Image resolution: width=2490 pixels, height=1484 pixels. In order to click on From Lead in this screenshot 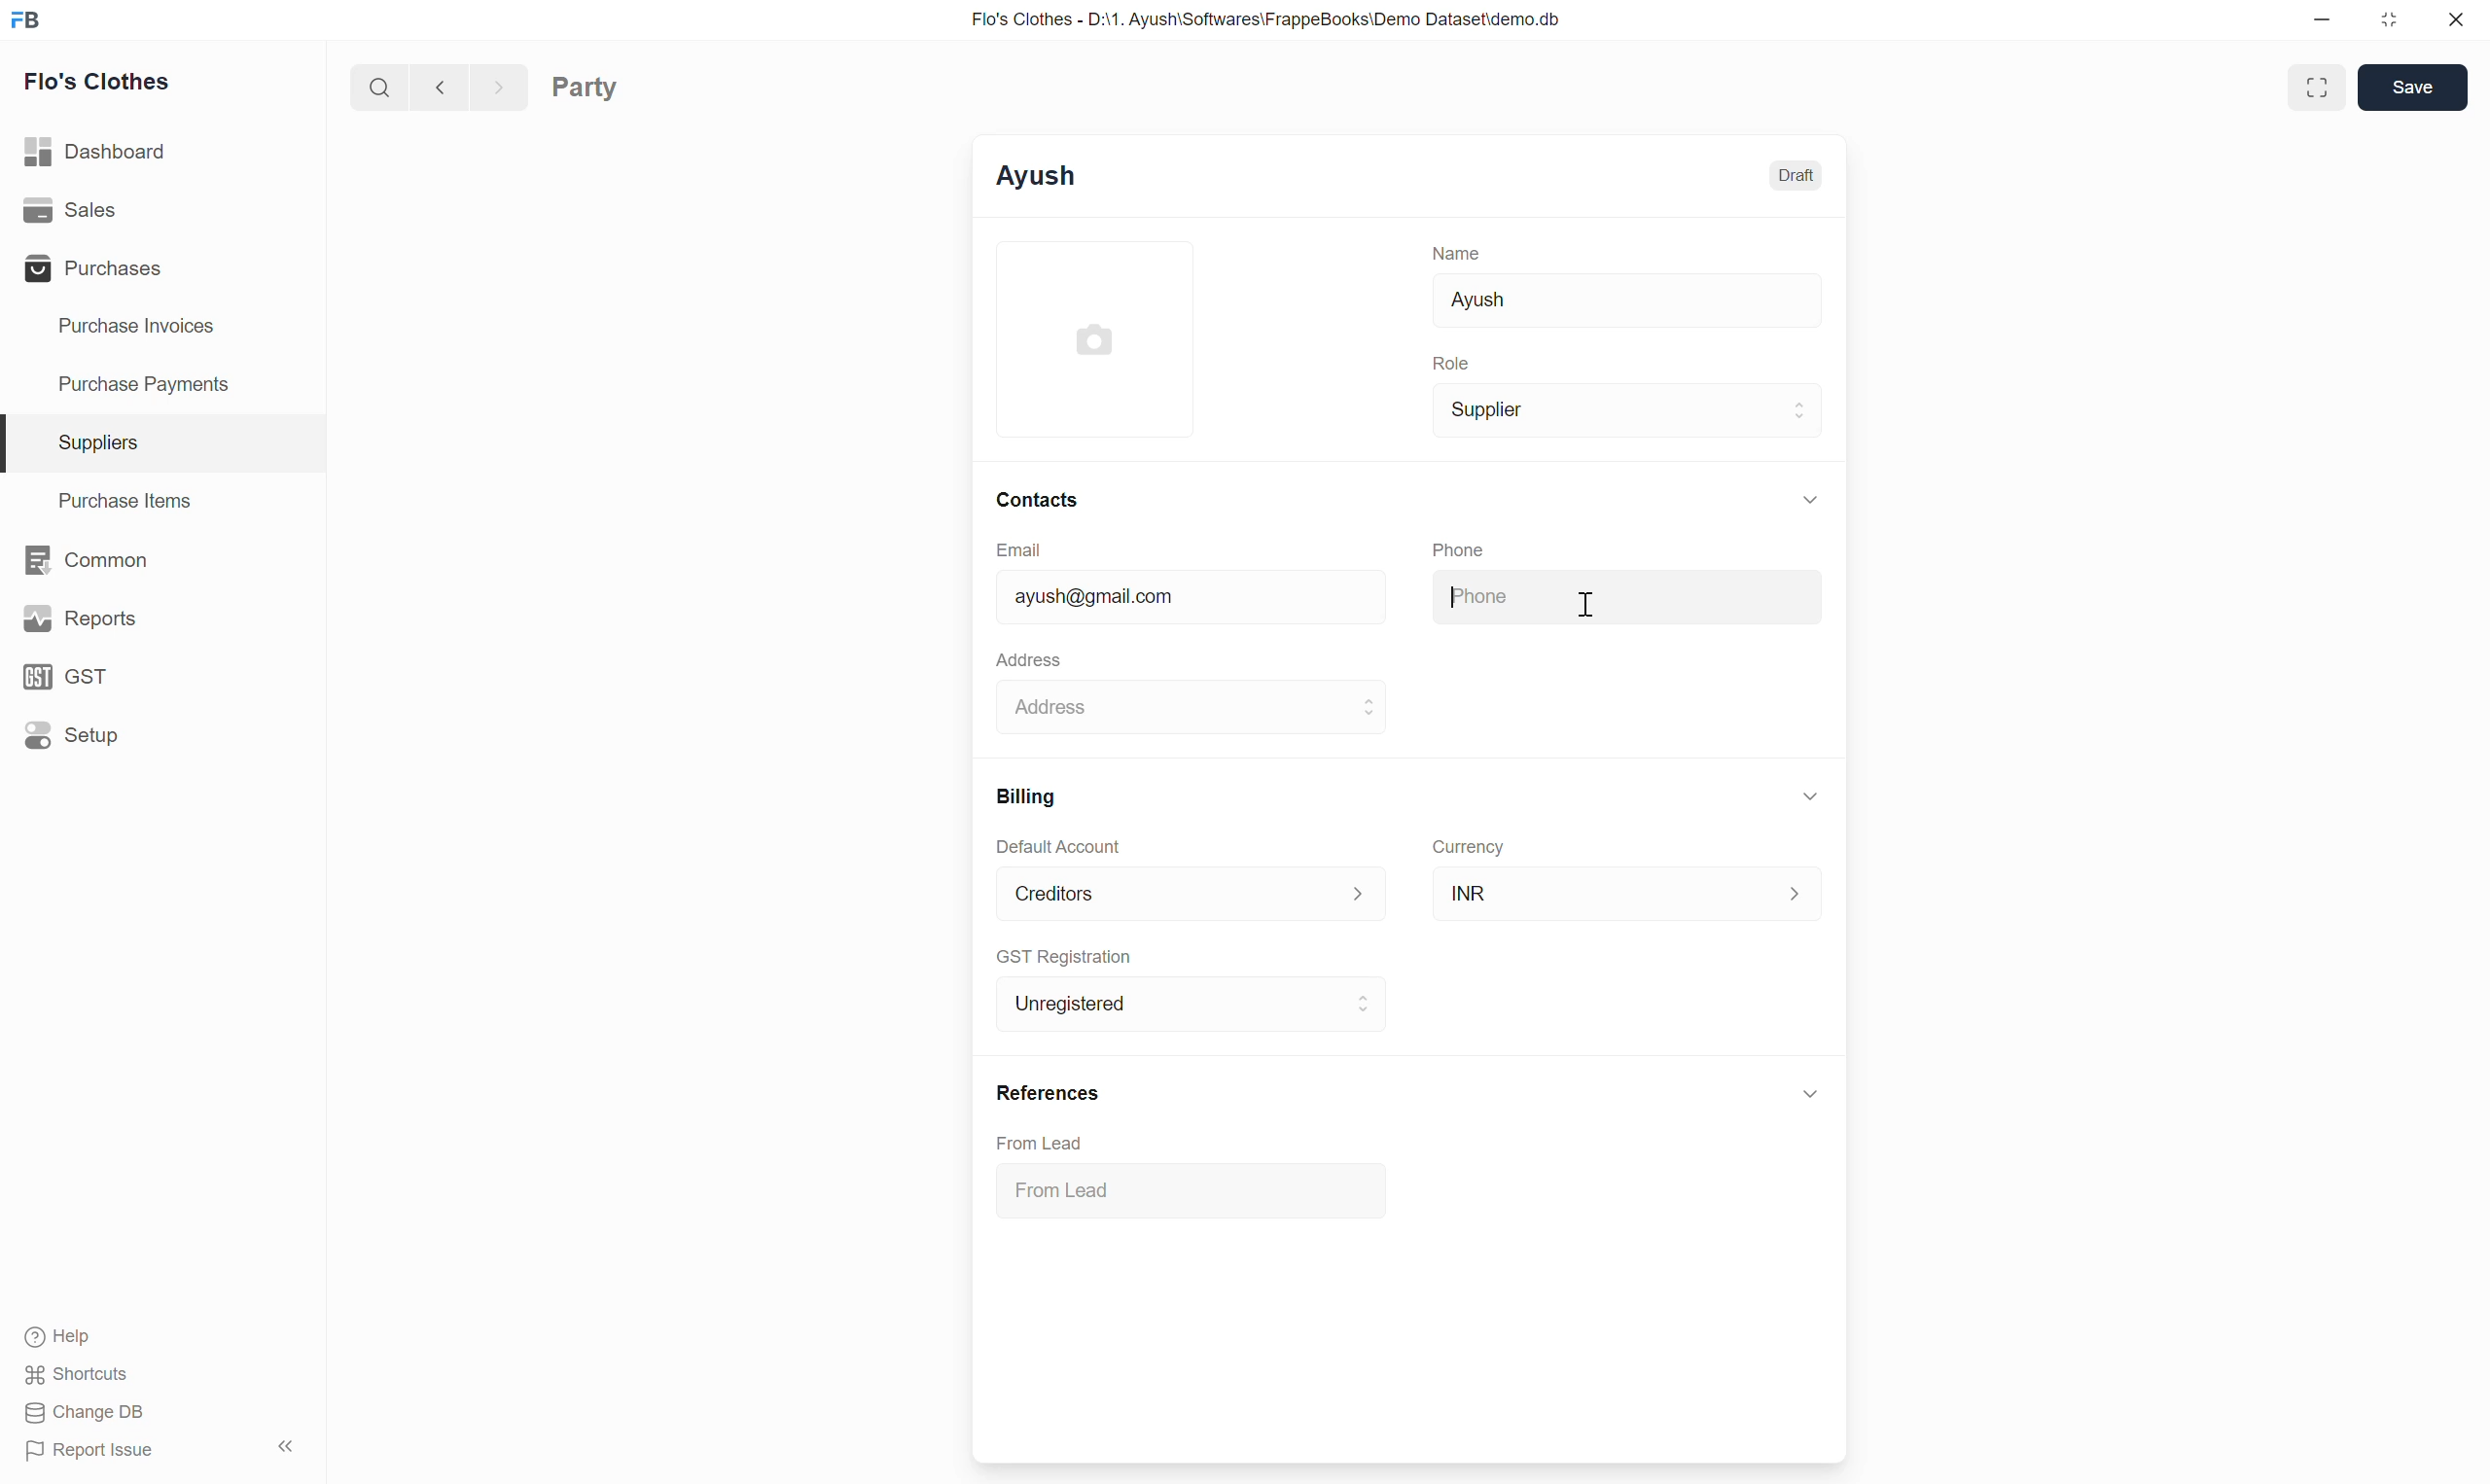, I will do `click(1039, 1143)`.